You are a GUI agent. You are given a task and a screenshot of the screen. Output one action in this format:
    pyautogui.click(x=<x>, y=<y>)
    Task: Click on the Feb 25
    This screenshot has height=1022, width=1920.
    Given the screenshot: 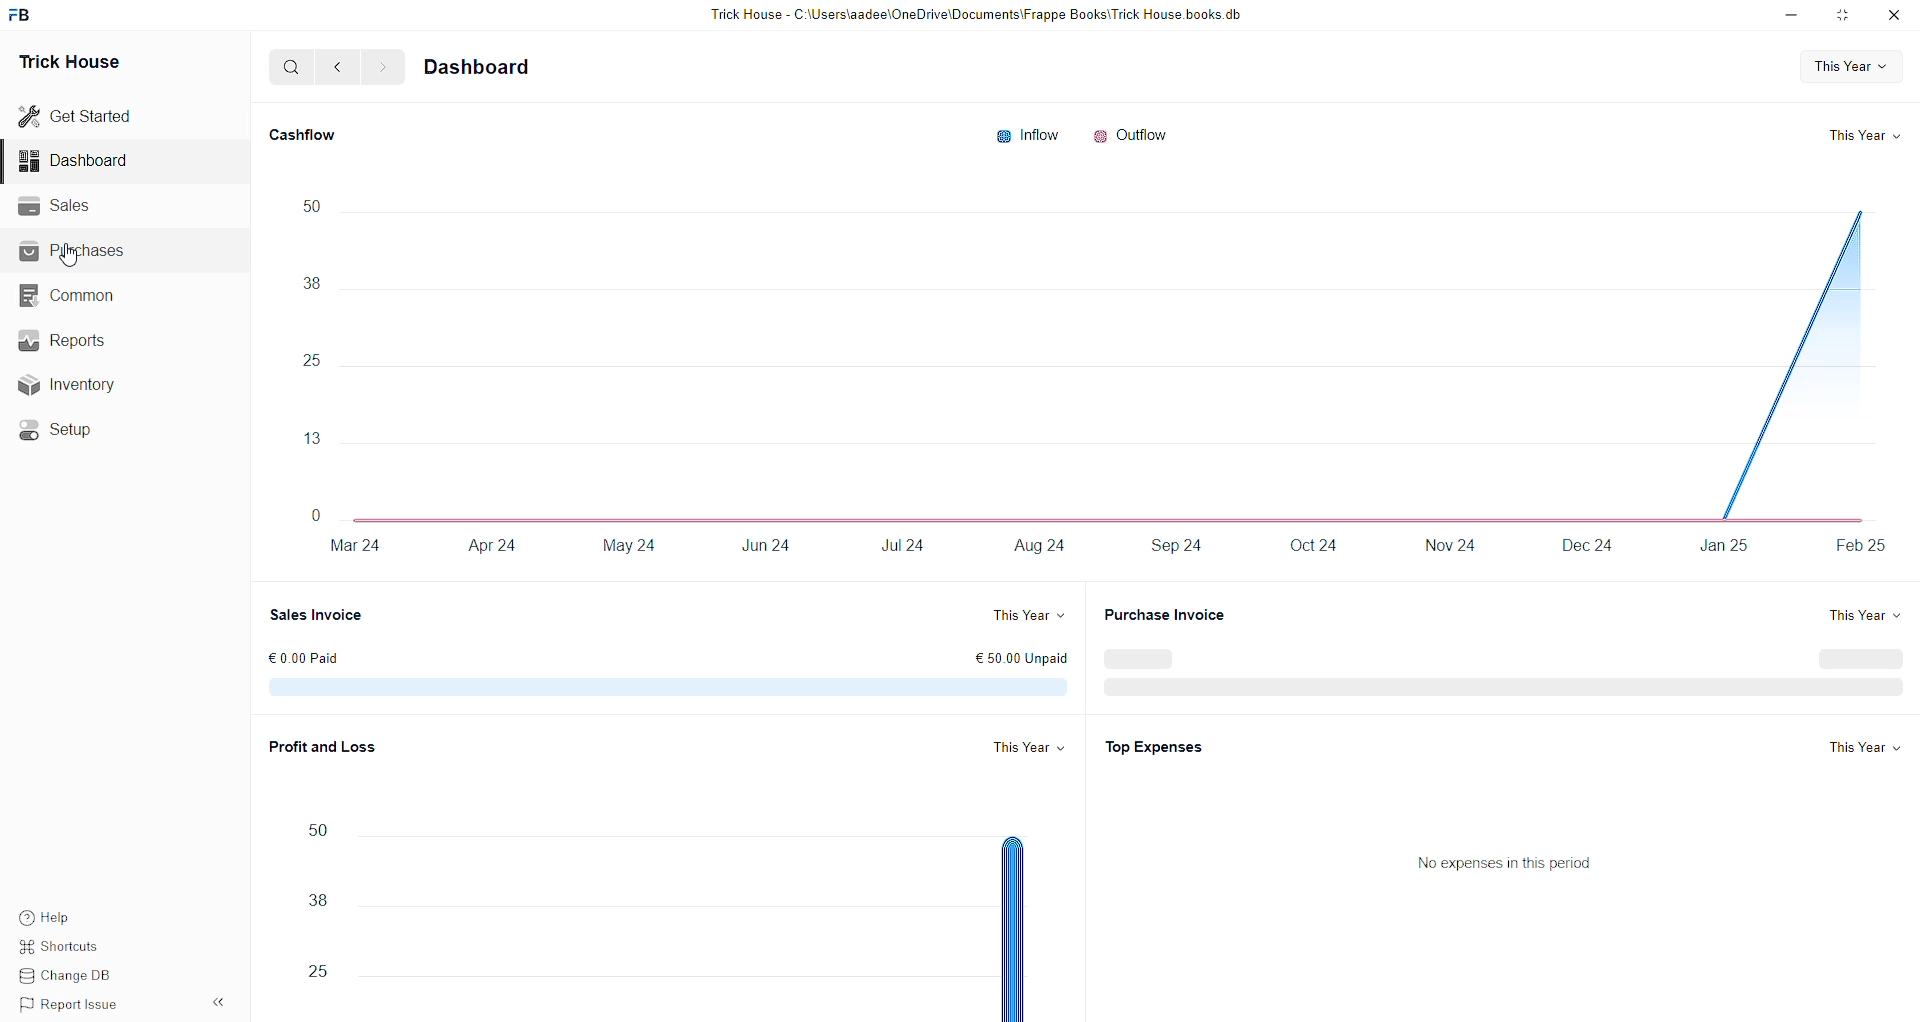 What is the action you would take?
    pyautogui.click(x=1858, y=545)
    